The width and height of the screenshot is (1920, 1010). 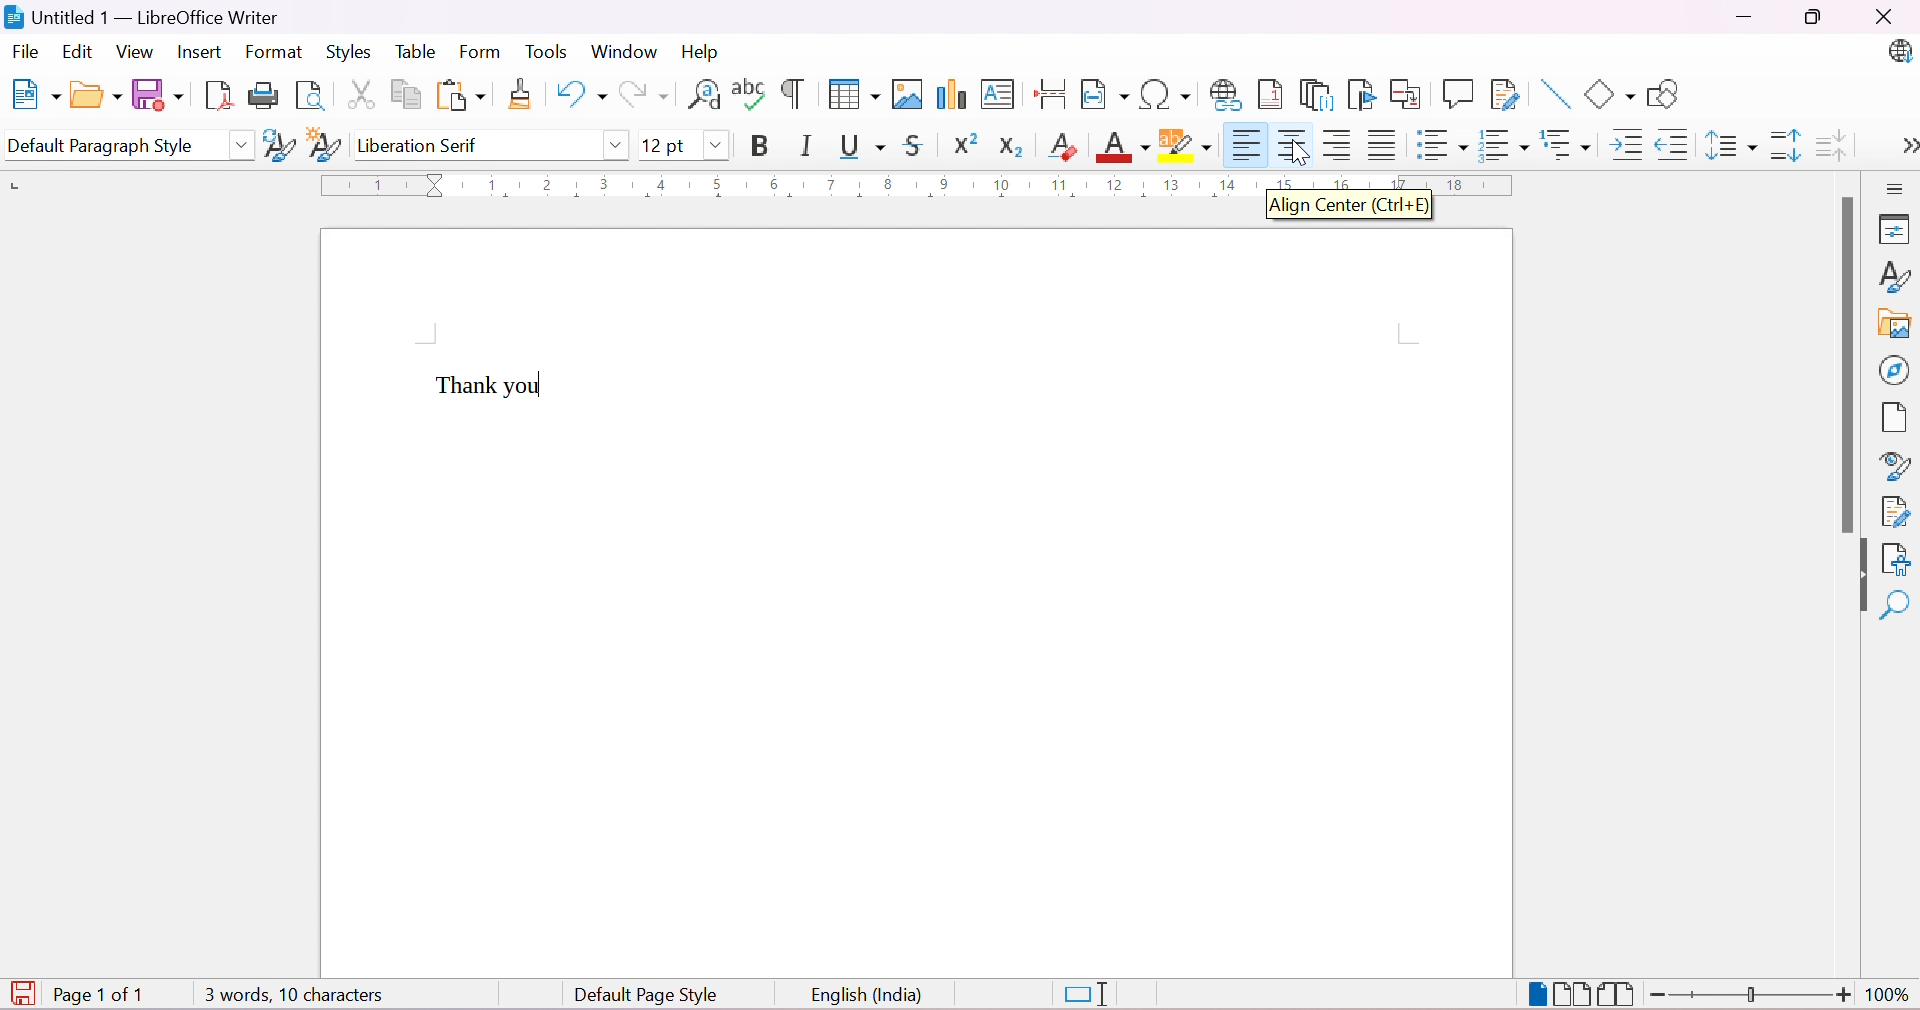 I want to click on Copy, so click(x=403, y=92).